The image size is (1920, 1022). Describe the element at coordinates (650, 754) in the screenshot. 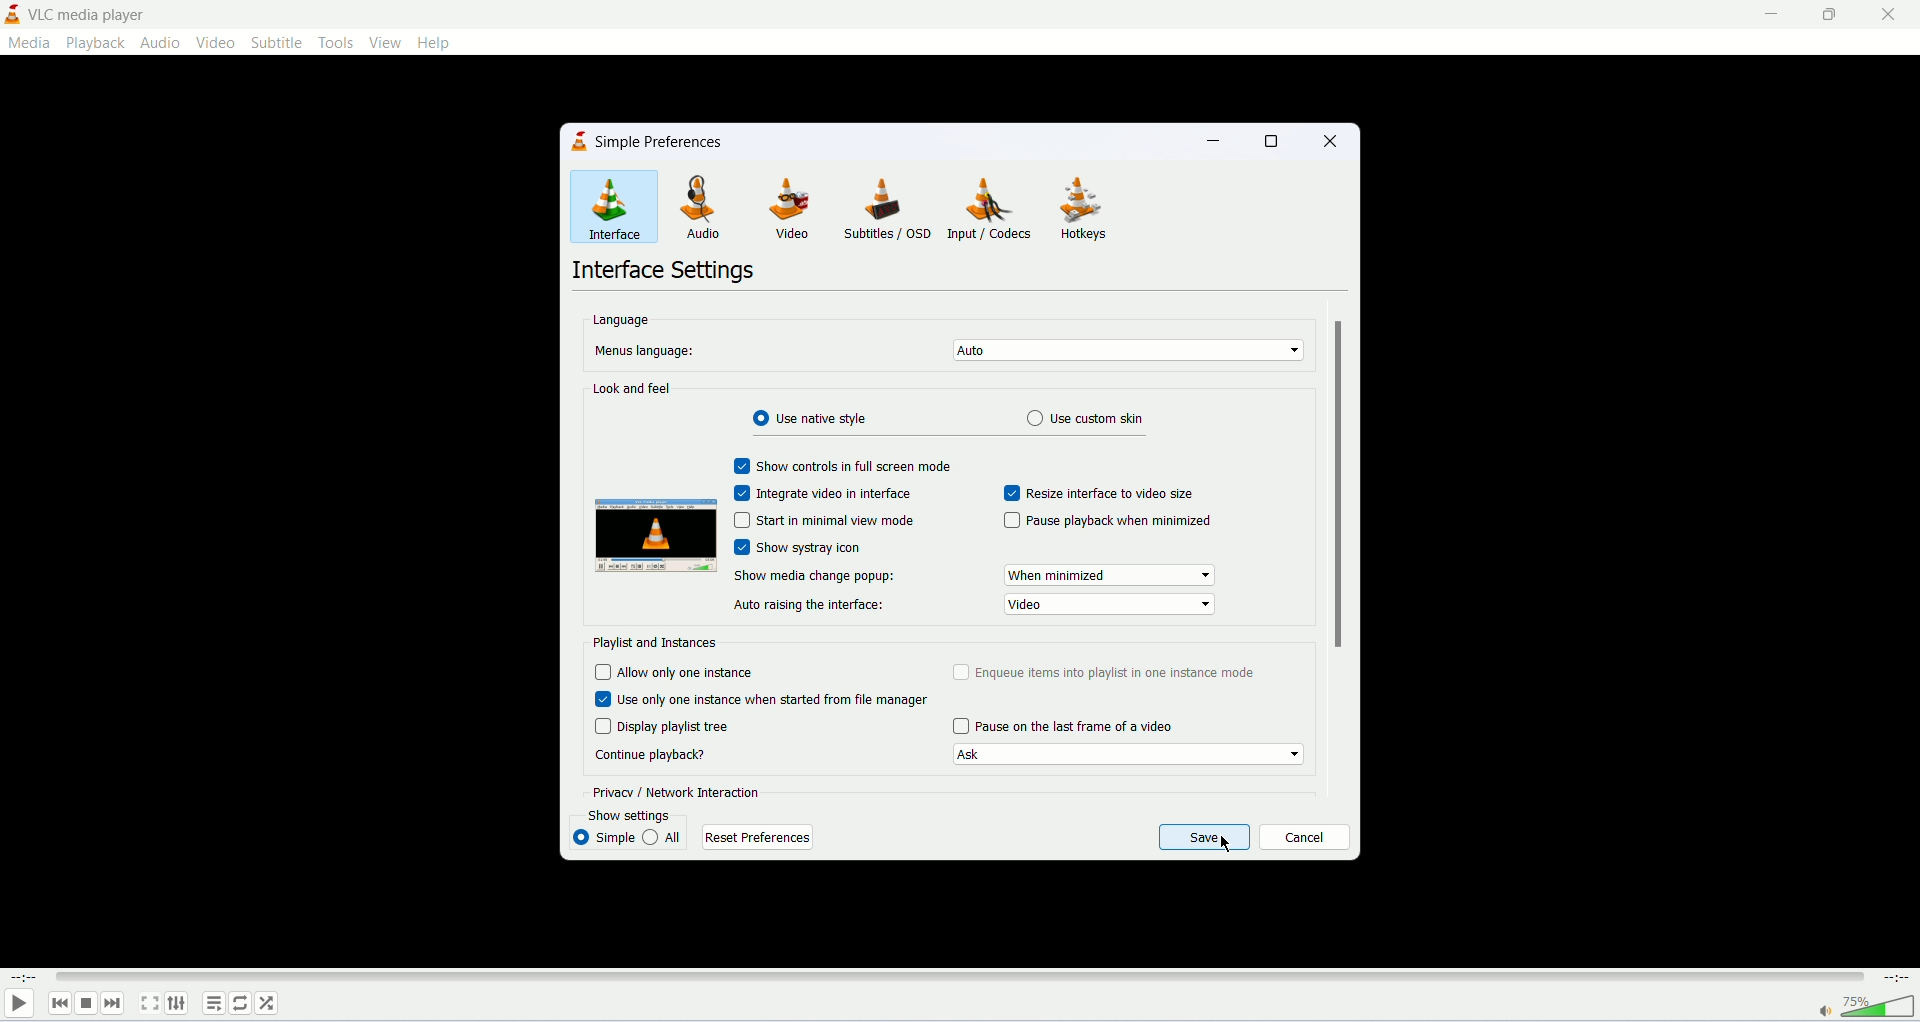

I see `continue playback?` at that location.